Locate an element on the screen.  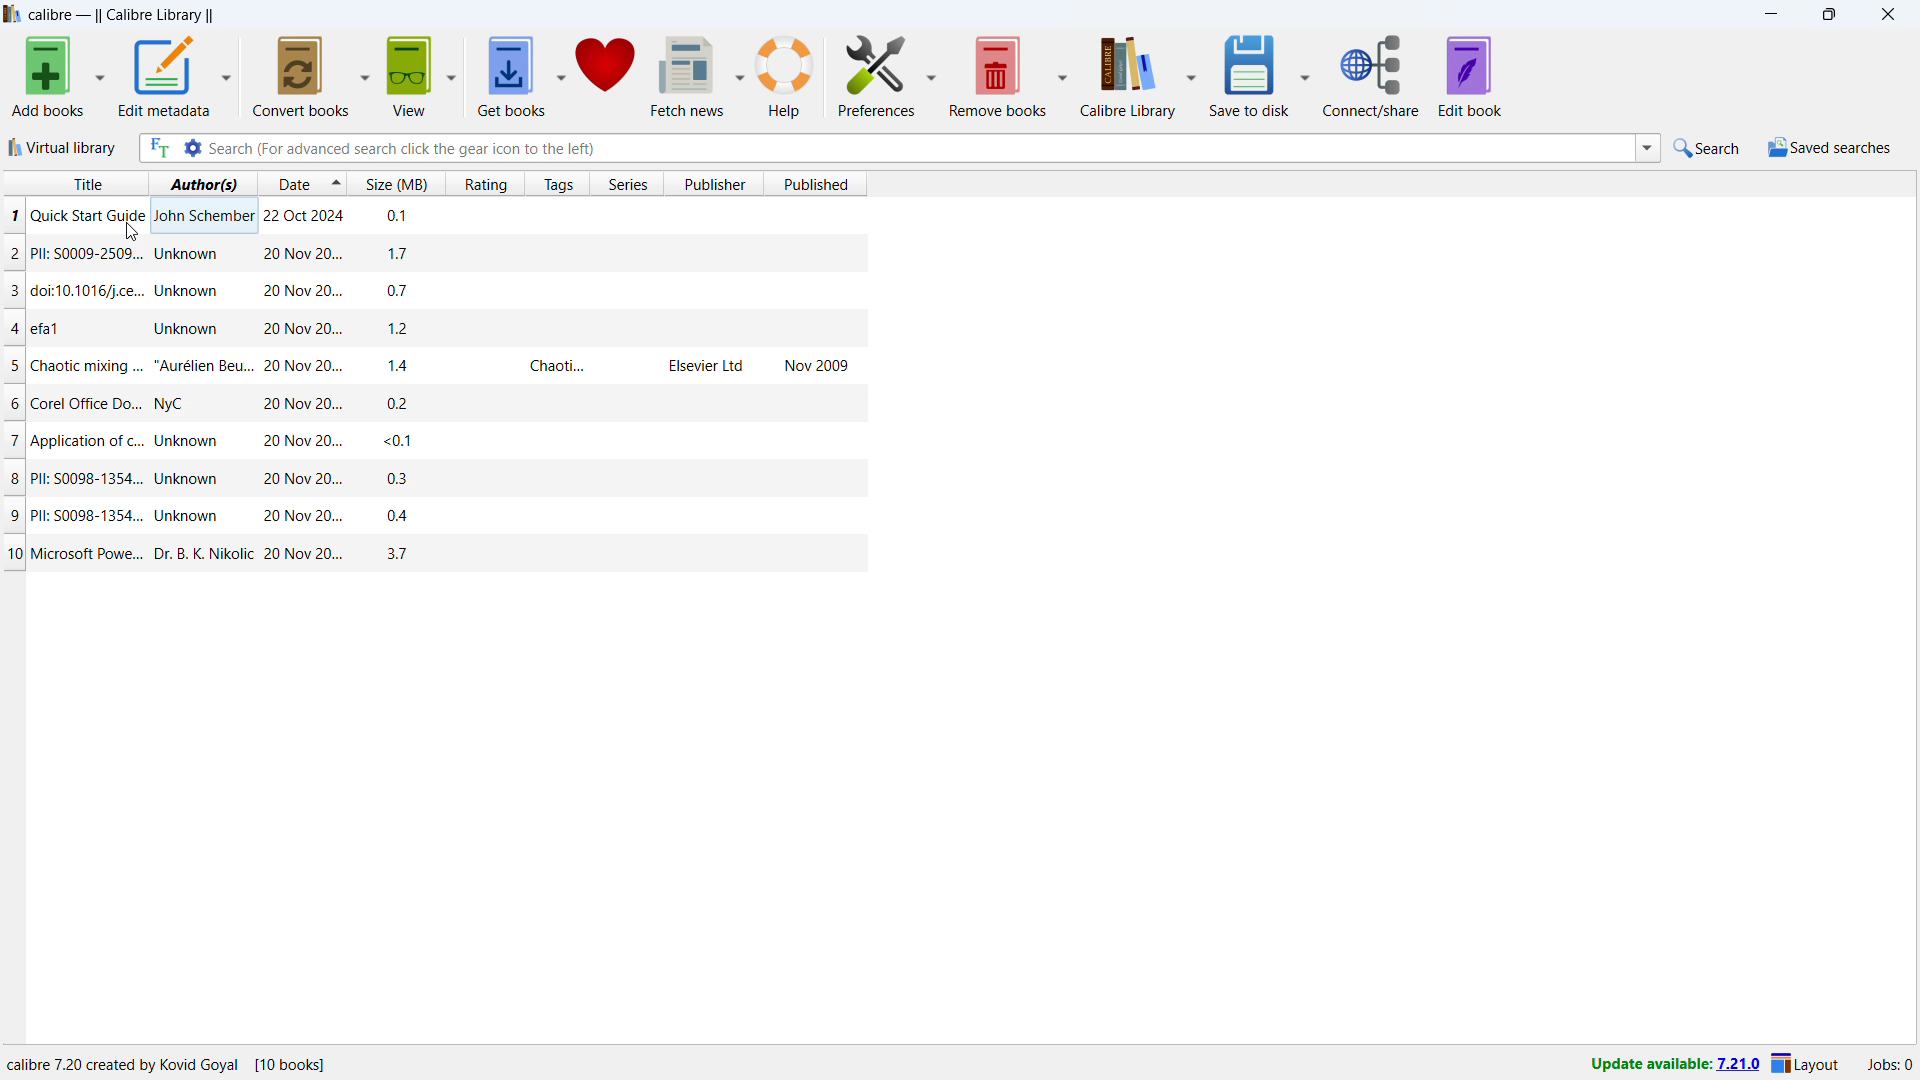
search history is located at coordinates (1646, 149).